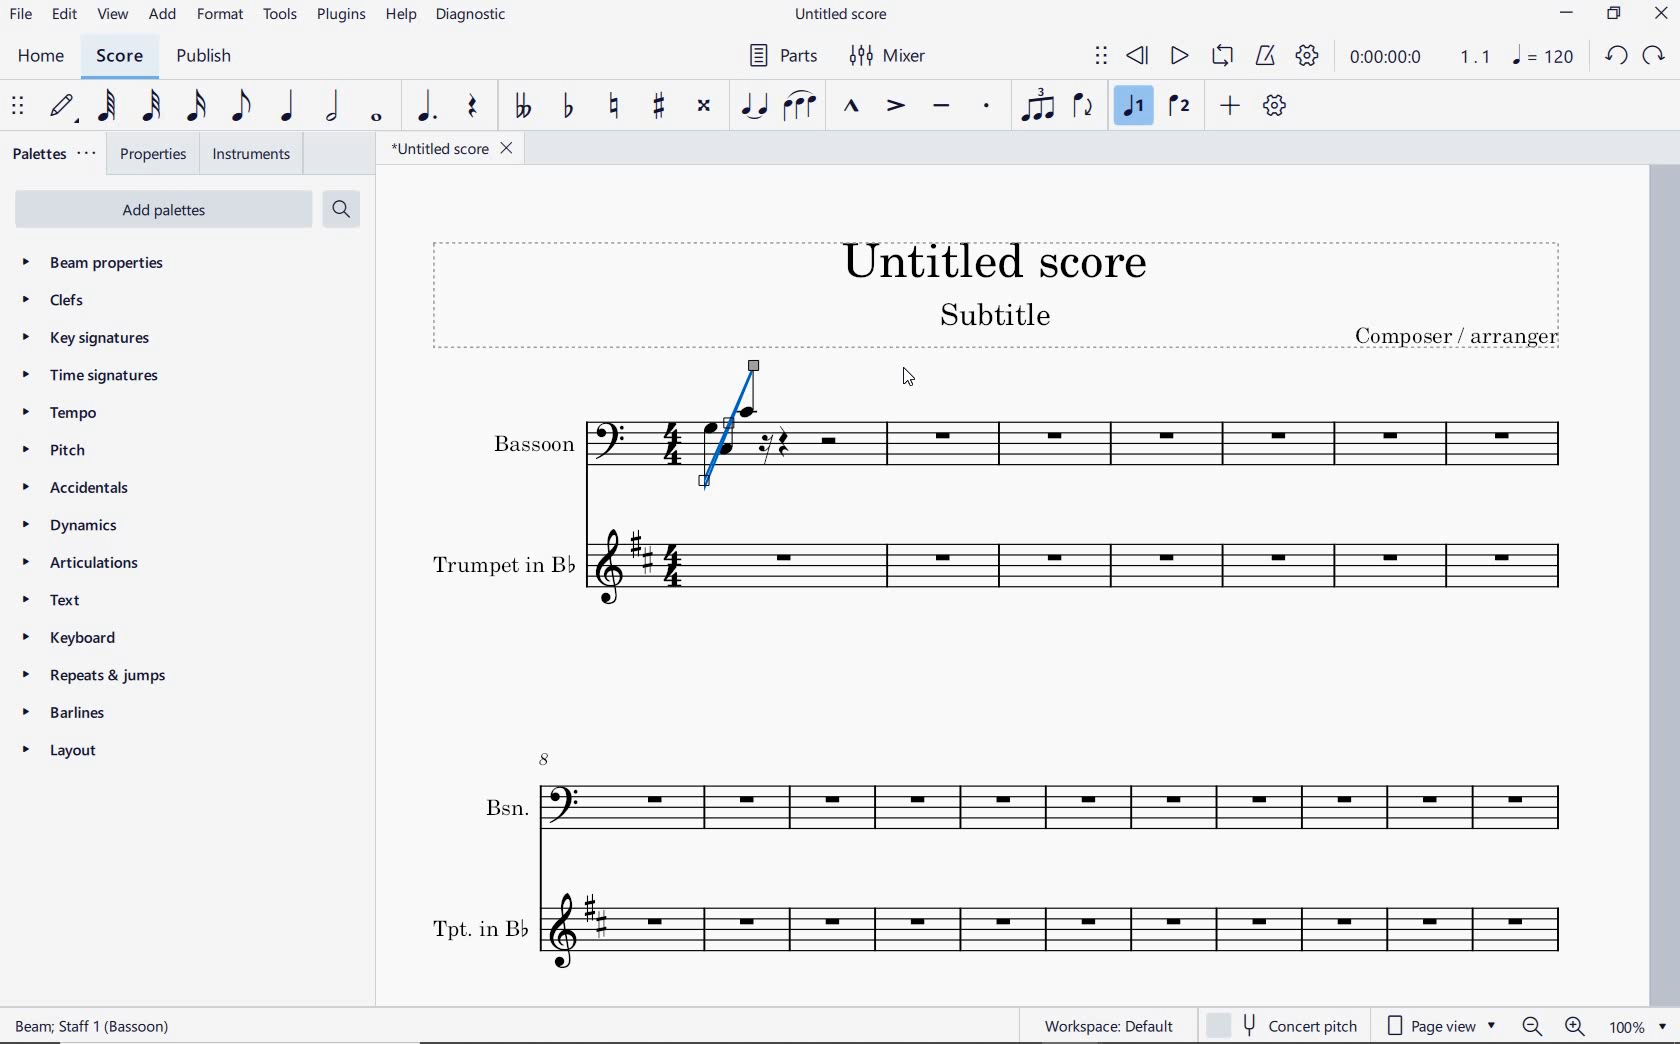  Describe the element at coordinates (1567, 14) in the screenshot. I see `MINIMIZE` at that location.